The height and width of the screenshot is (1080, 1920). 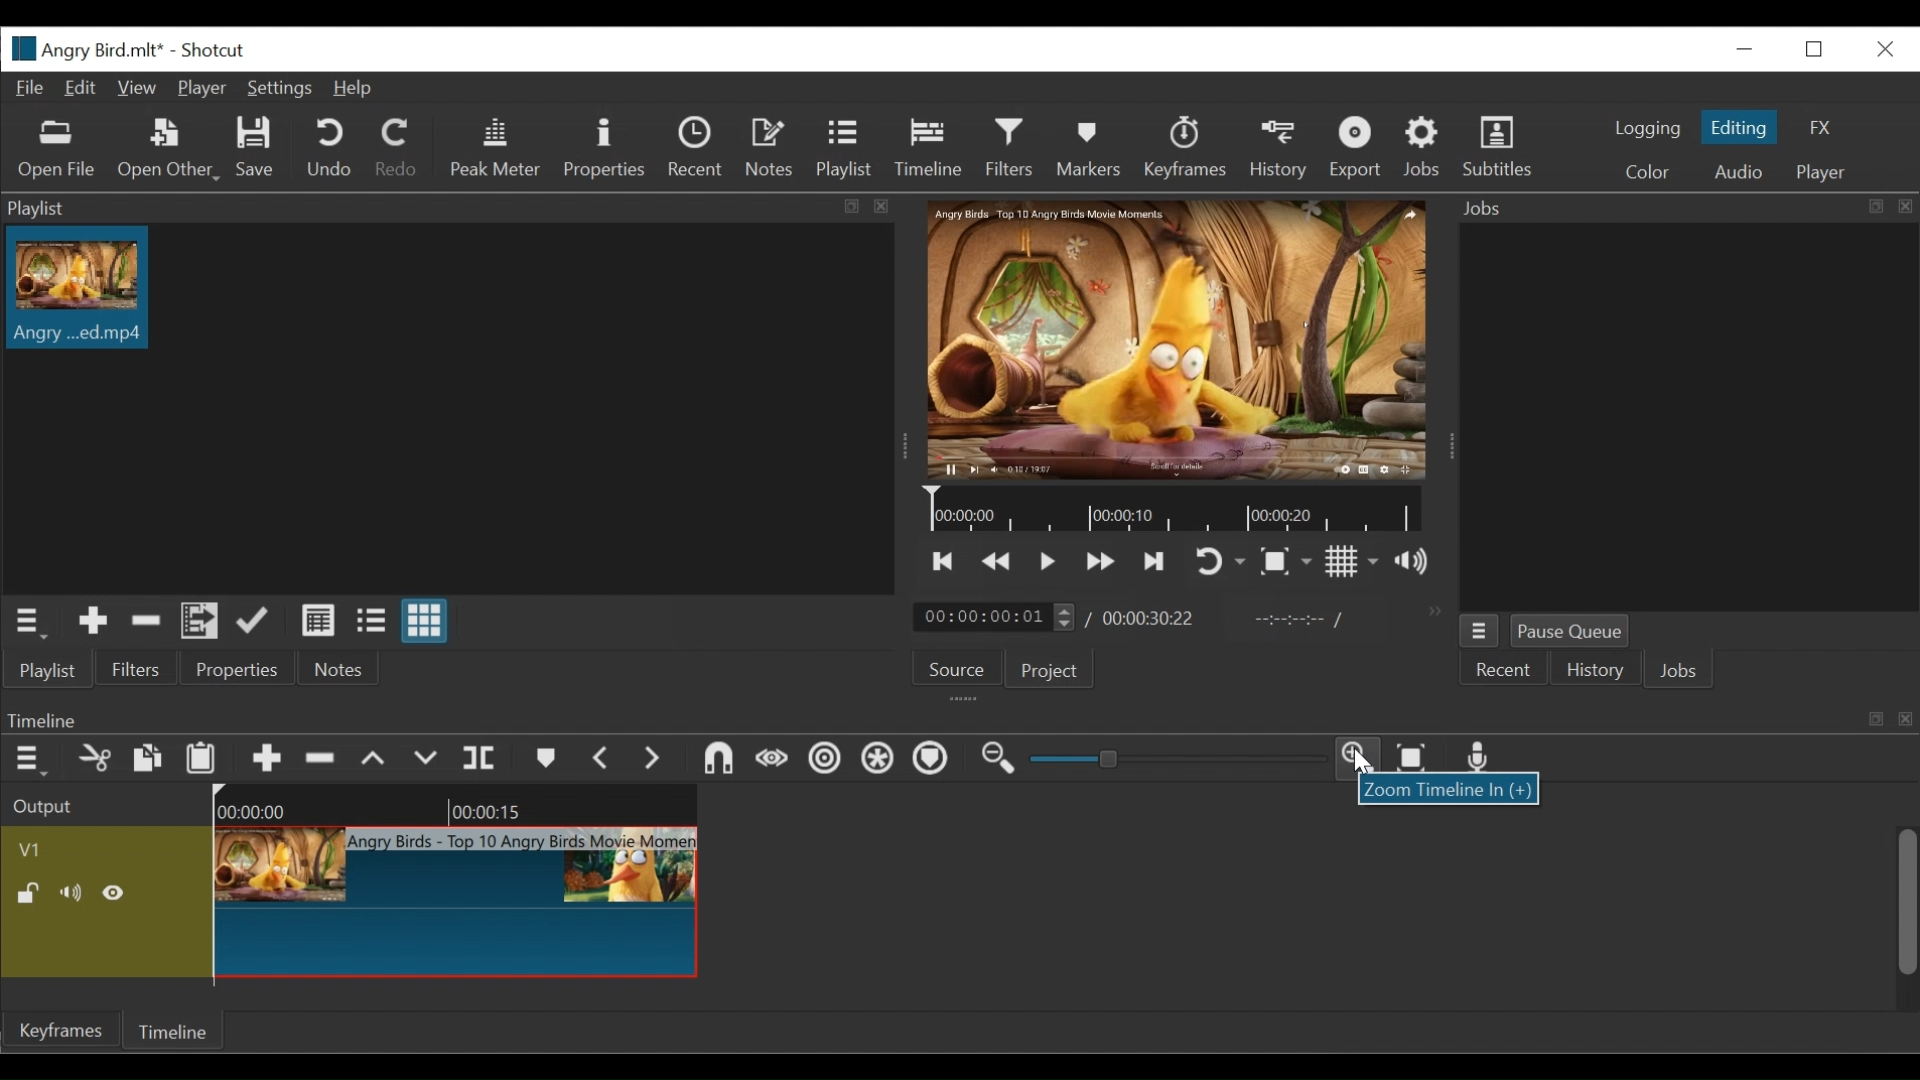 What do you see at coordinates (1011, 148) in the screenshot?
I see `Filters` at bounding box center [1011, 148].